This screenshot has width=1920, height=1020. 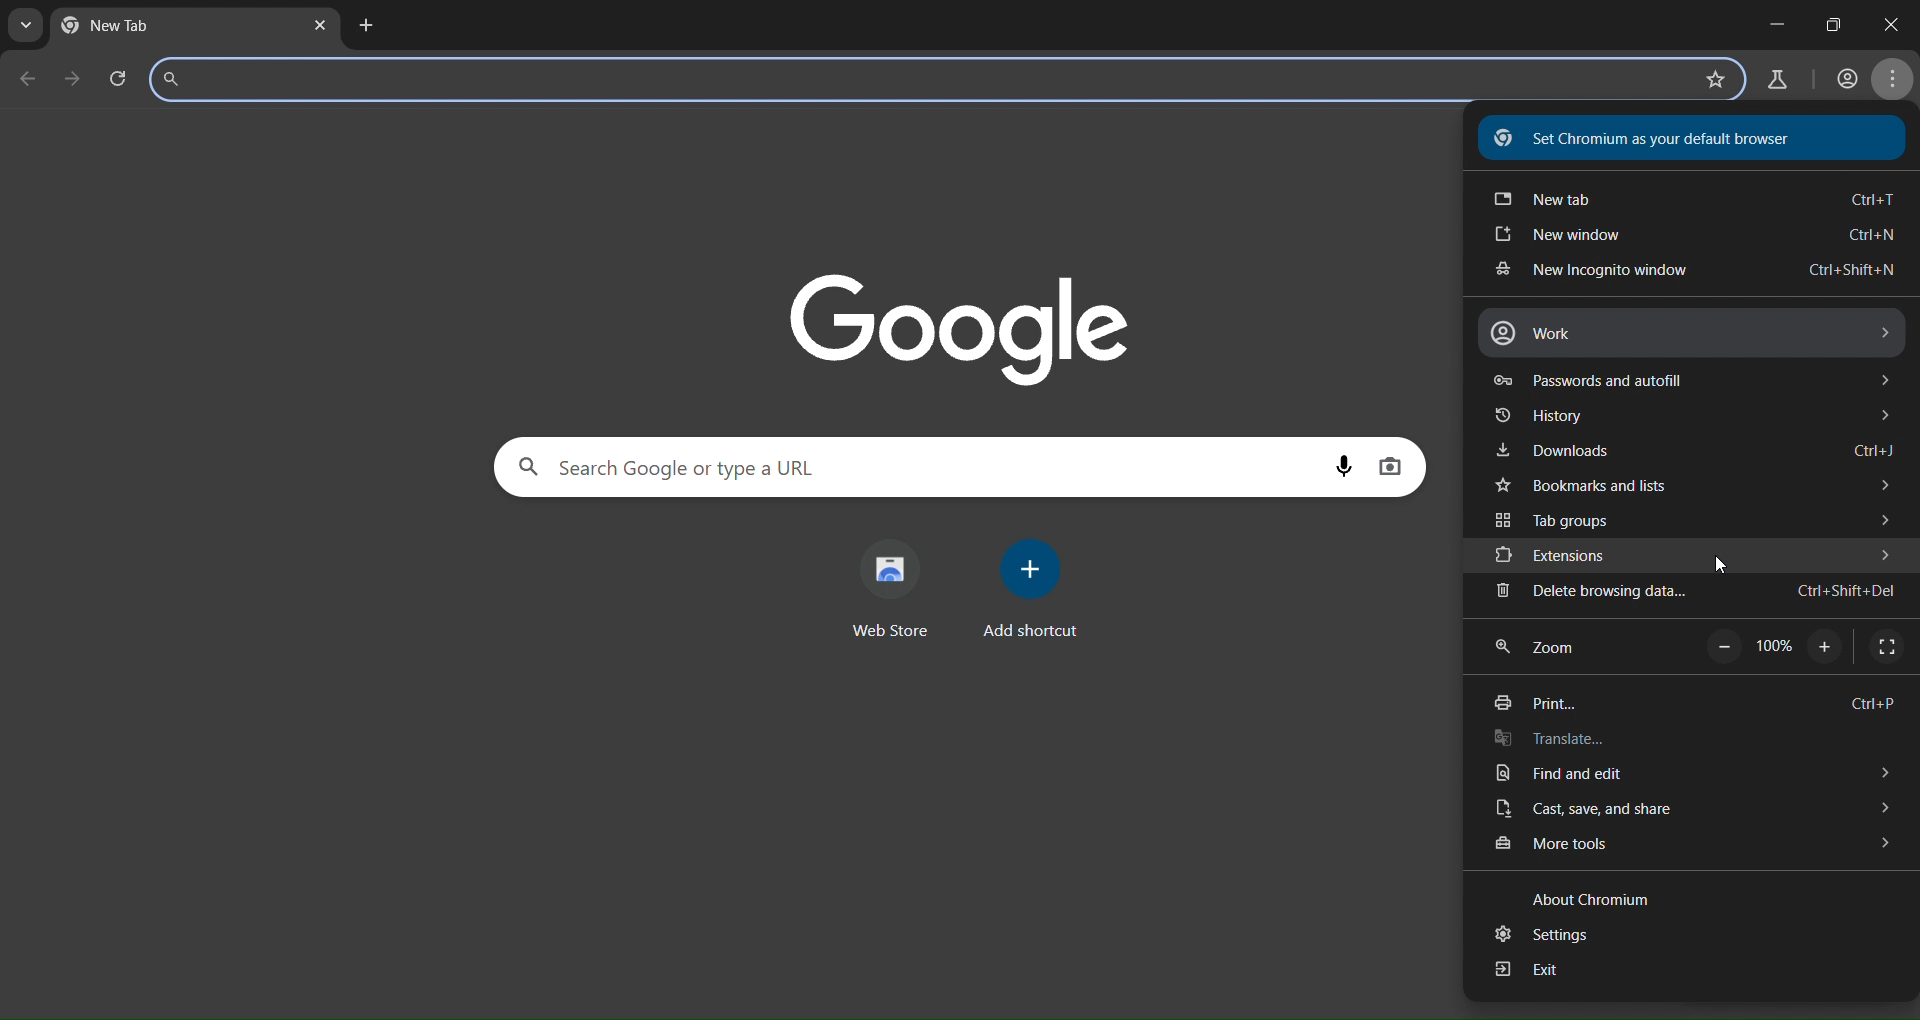 I want to click on search panel, so click(x=691, y=466).